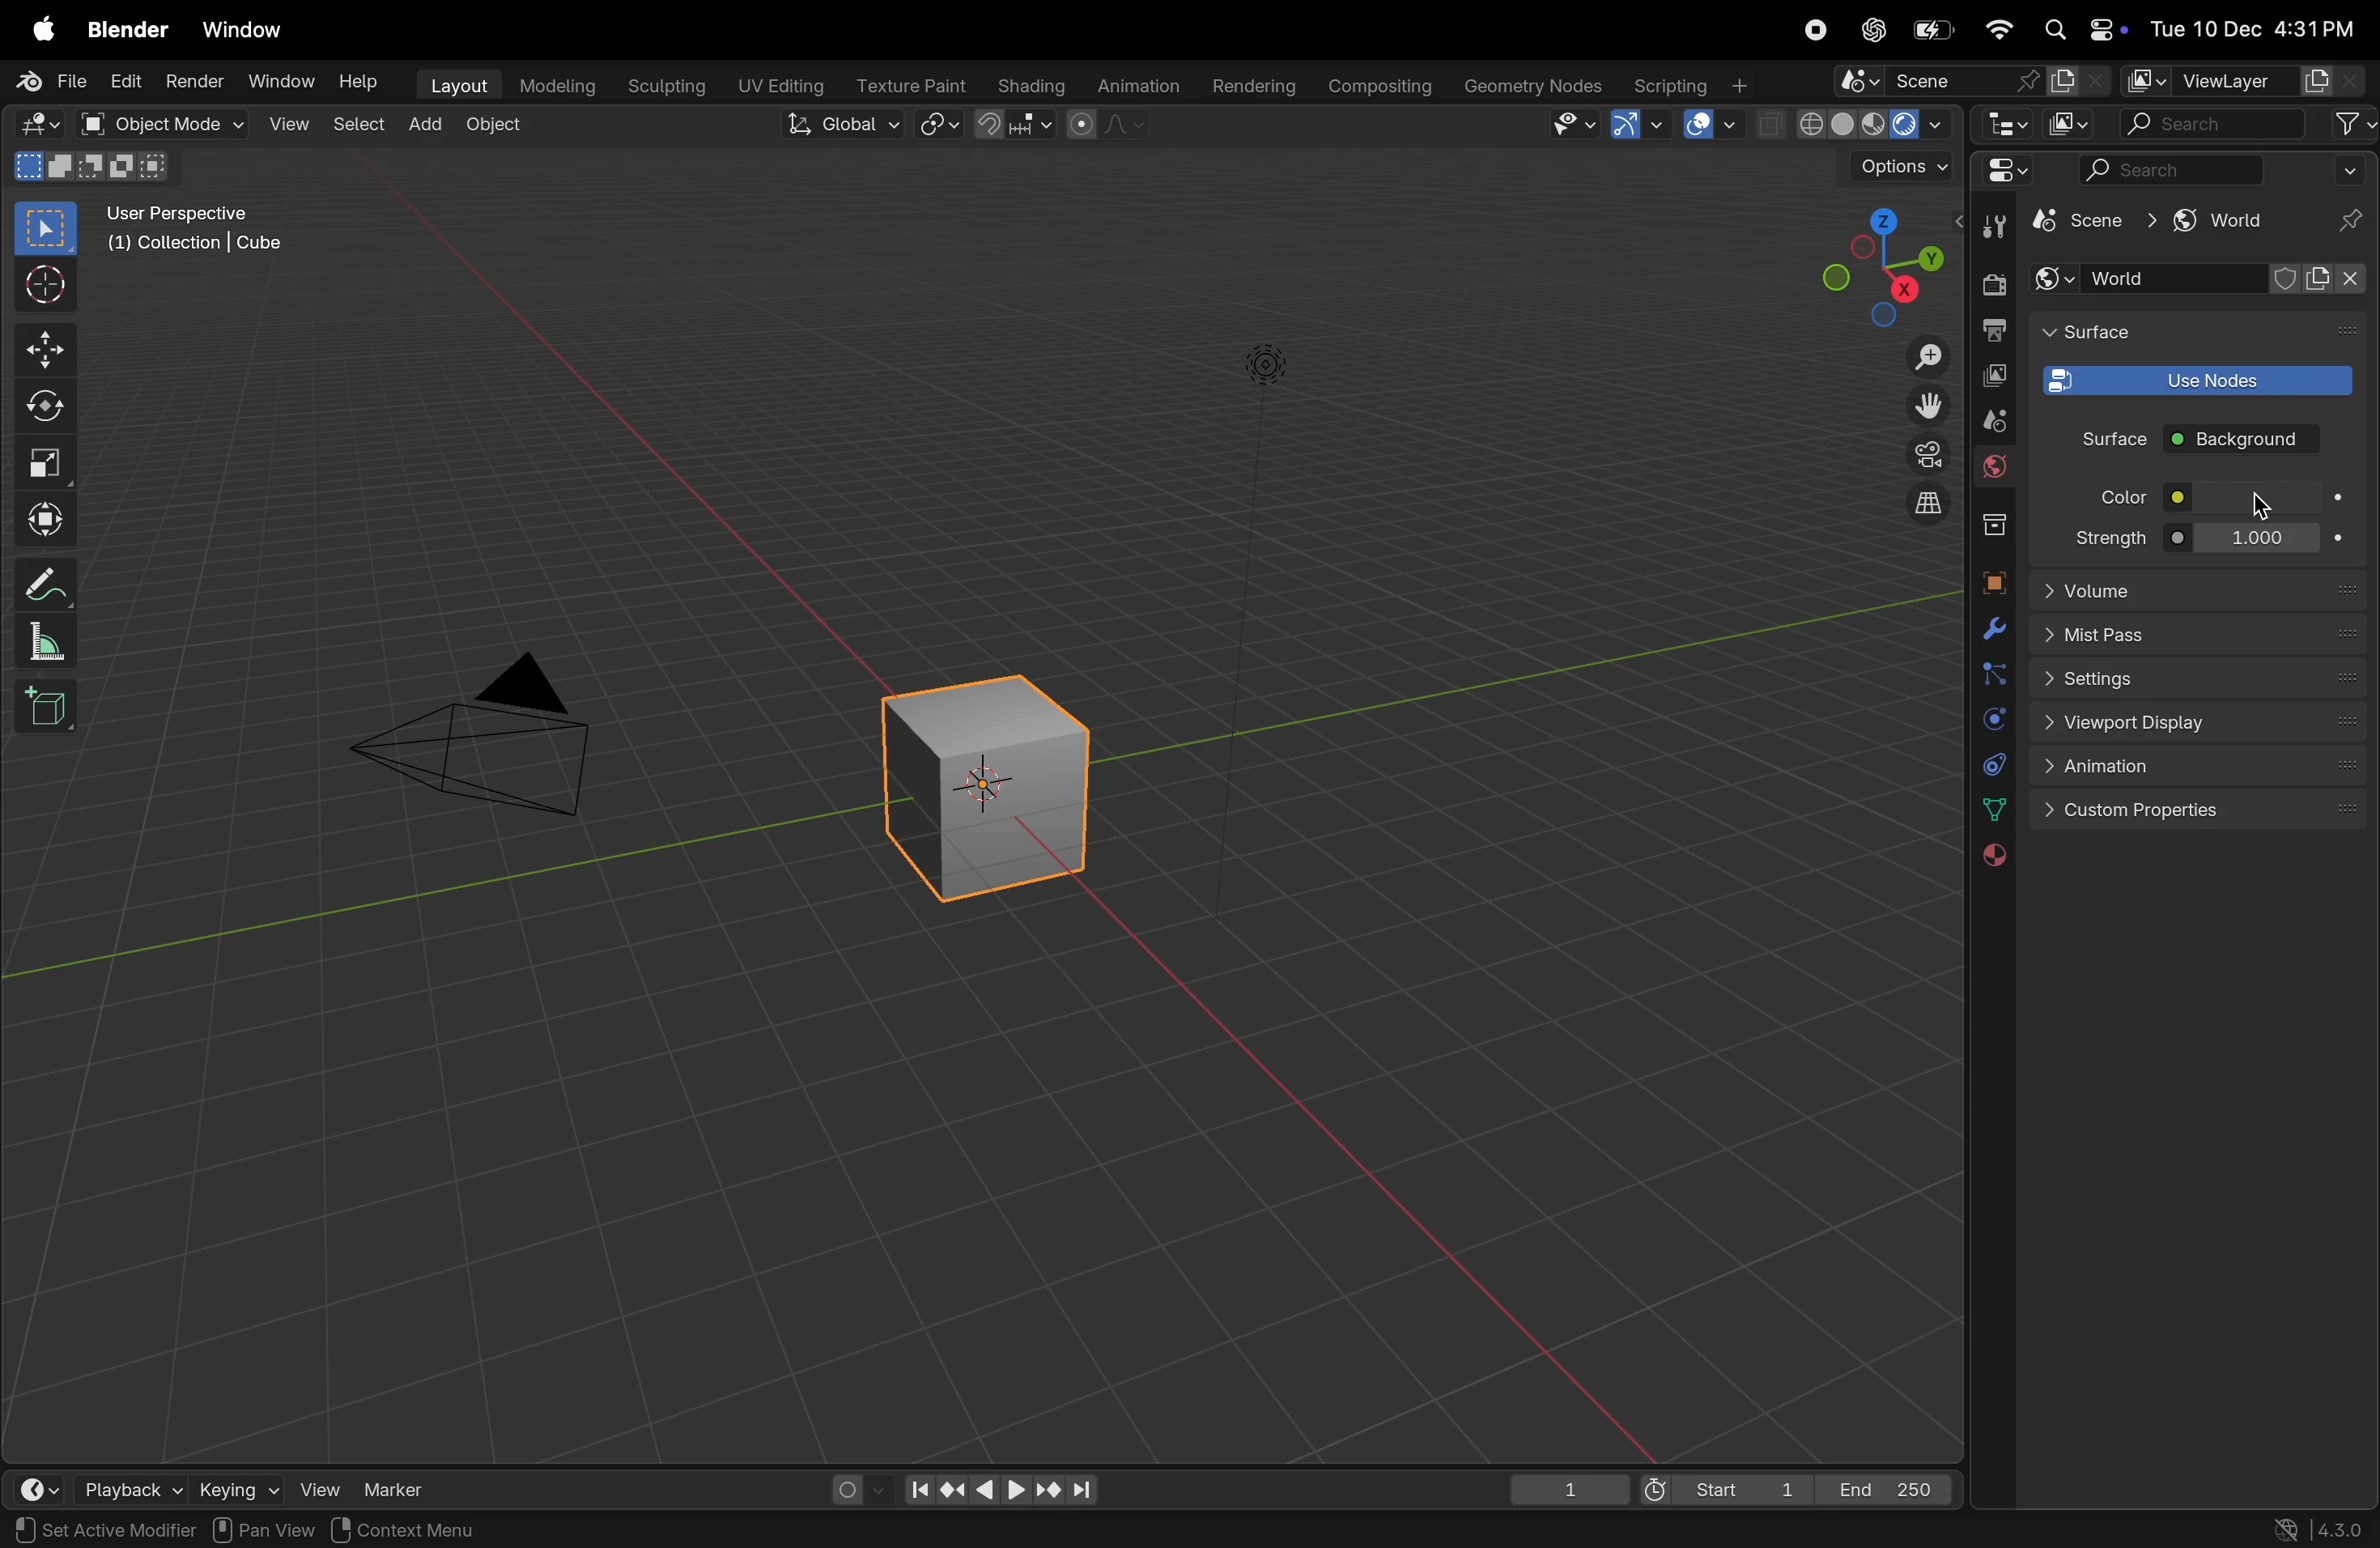 The width and height of the screenshot is (2380, 1548). Describe the element at coordinates (48, 705) in the screenshot. I see `add cube` at that location.